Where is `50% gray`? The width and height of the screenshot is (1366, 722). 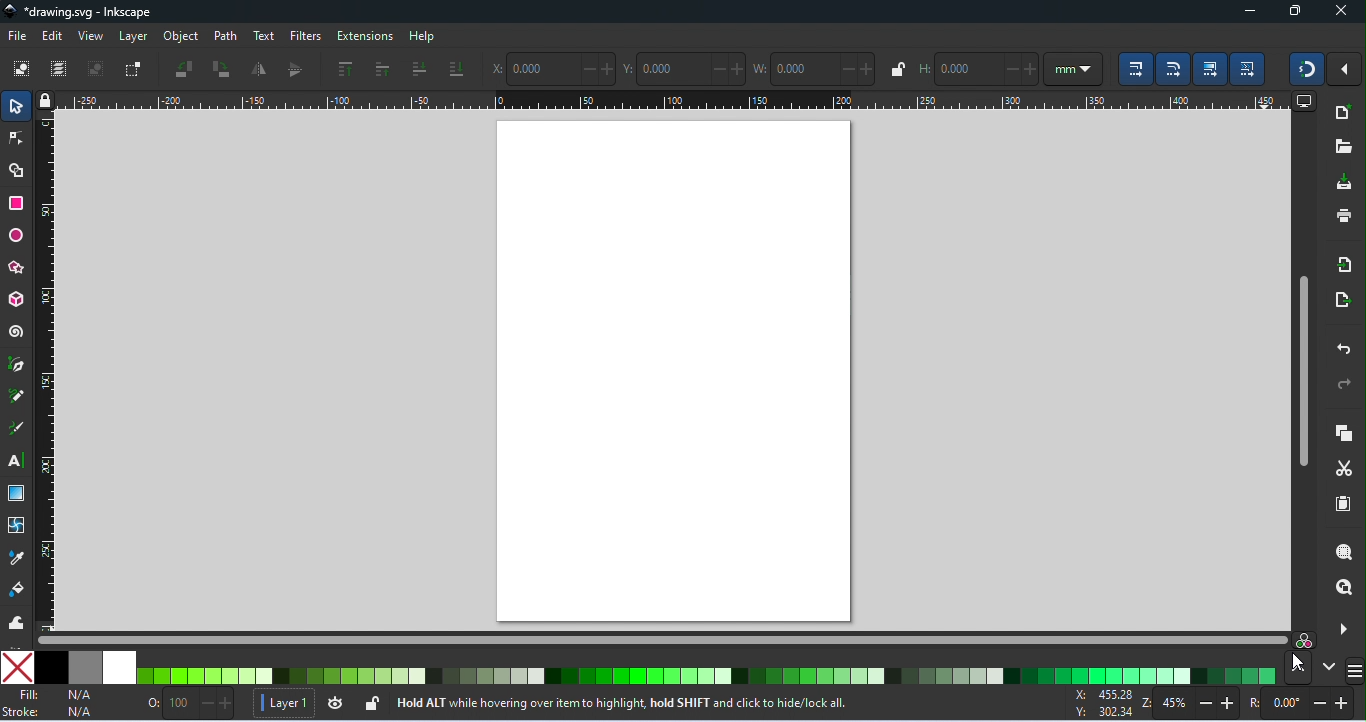
50% gray is located at coordinates (87, 667).